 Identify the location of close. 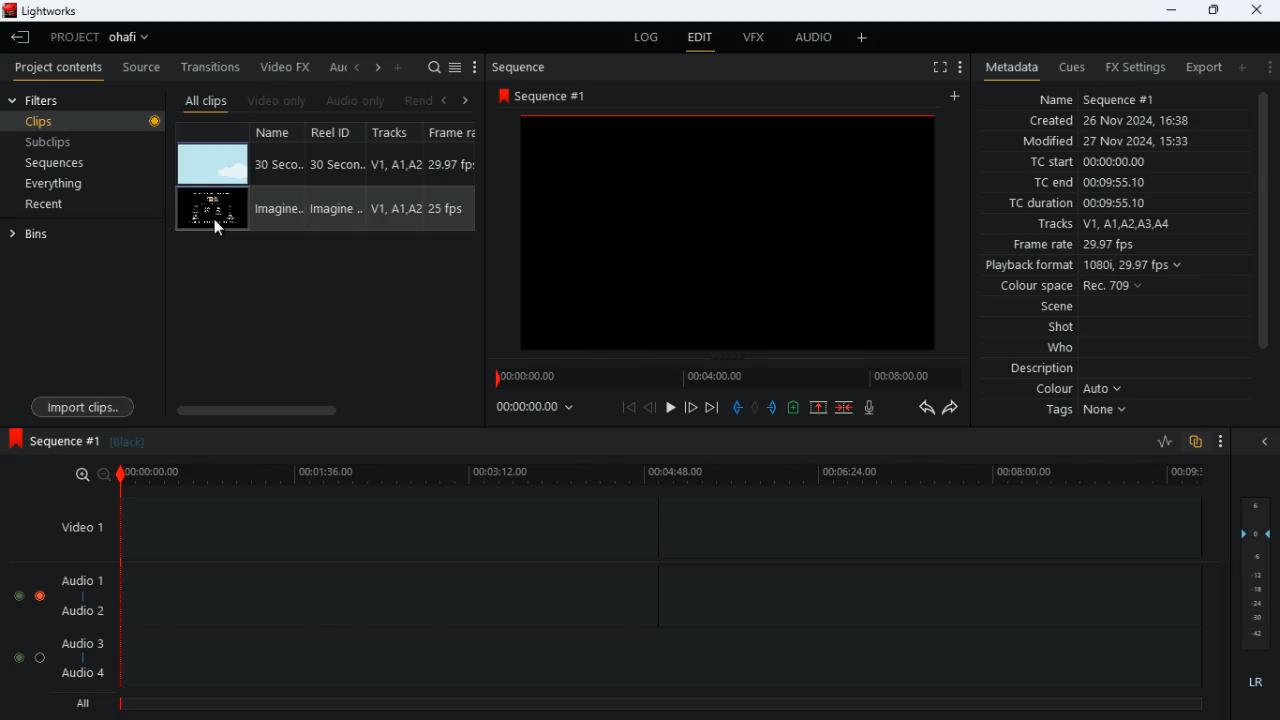
(1268, 442).